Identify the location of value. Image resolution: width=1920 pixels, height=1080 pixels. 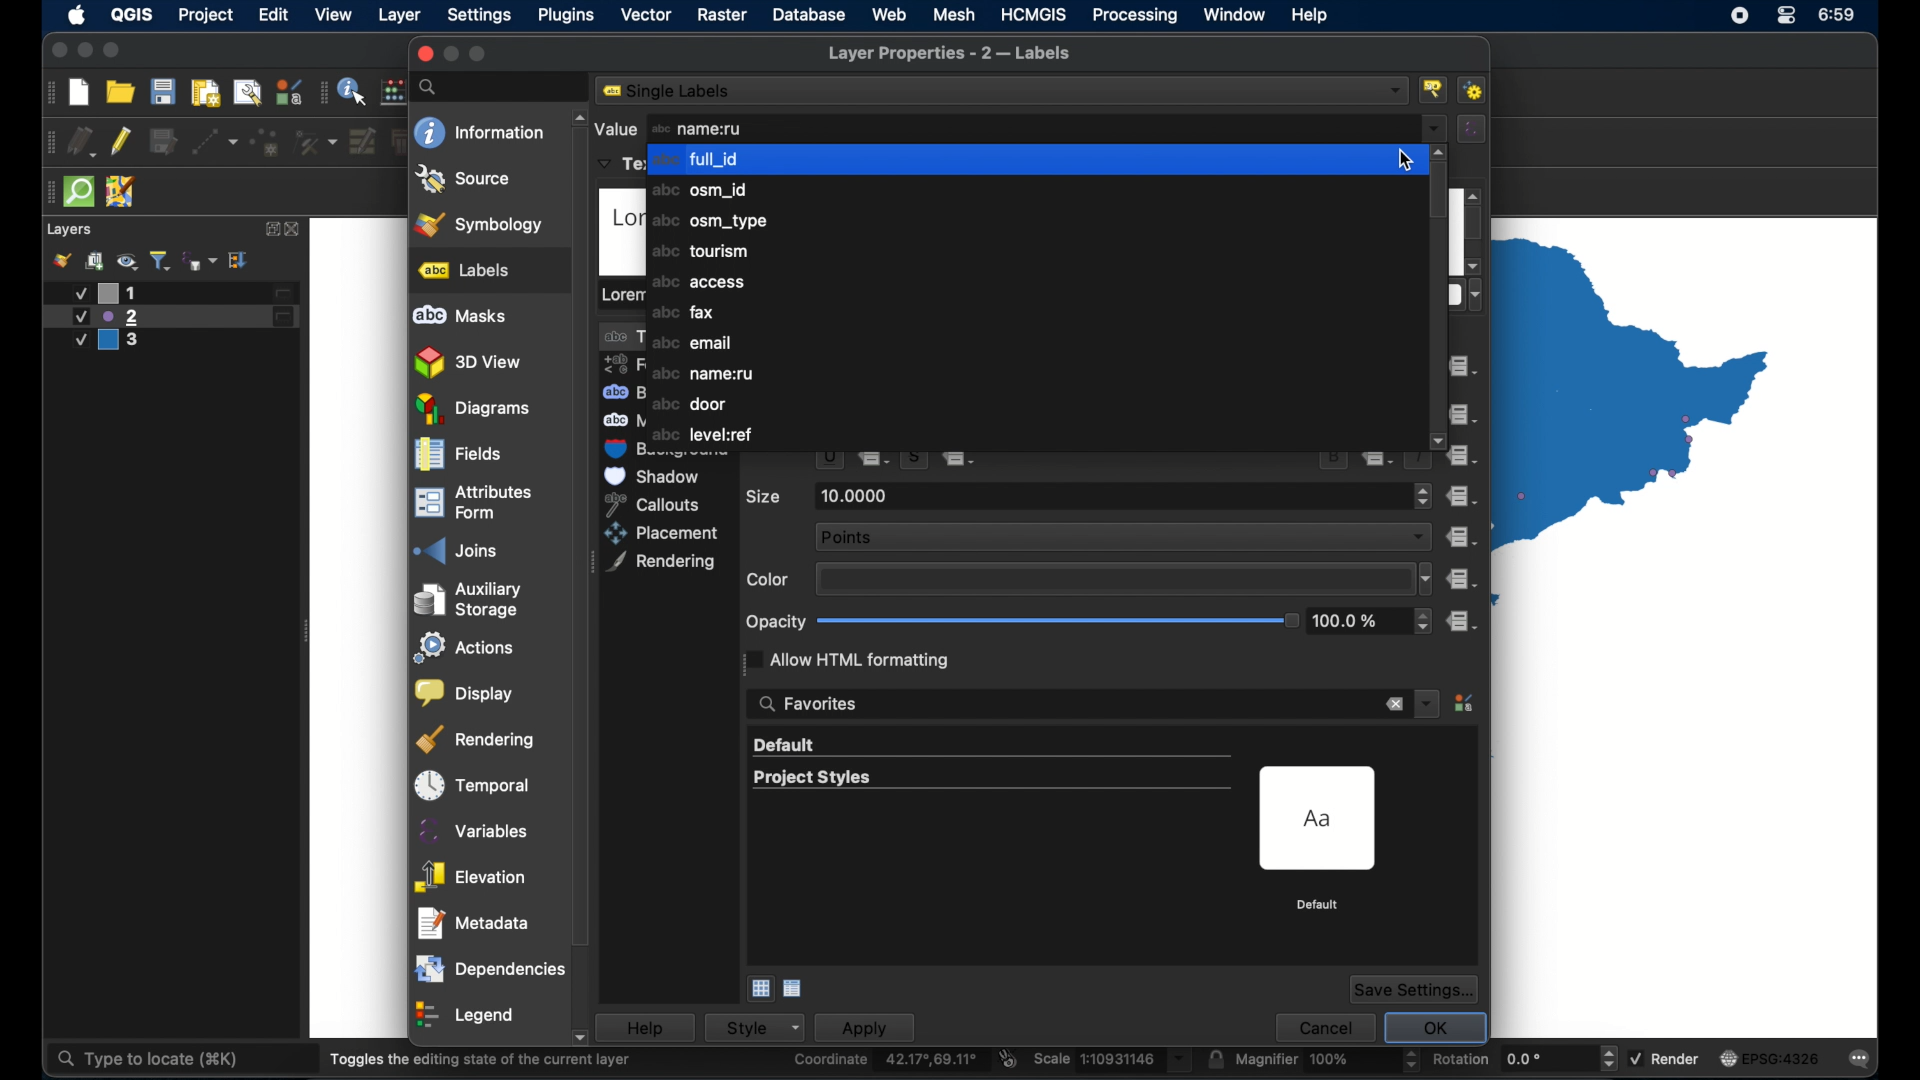
(615, 128).